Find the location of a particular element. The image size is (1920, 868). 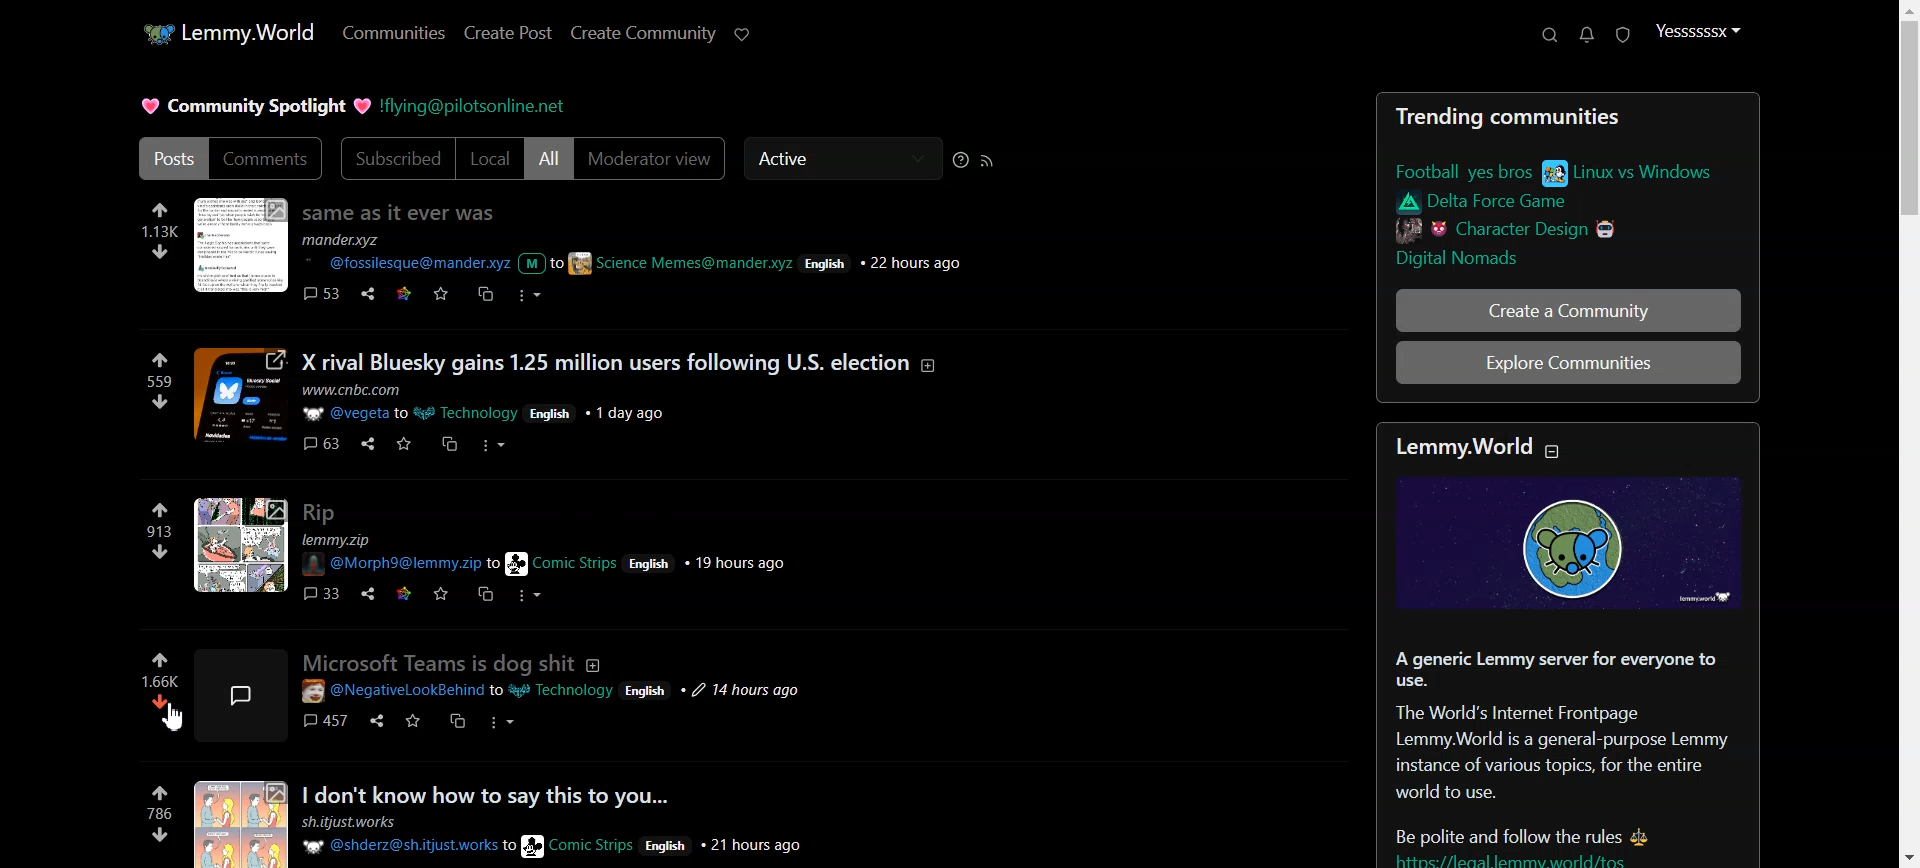

Posts is located at coordinates (563, 403).